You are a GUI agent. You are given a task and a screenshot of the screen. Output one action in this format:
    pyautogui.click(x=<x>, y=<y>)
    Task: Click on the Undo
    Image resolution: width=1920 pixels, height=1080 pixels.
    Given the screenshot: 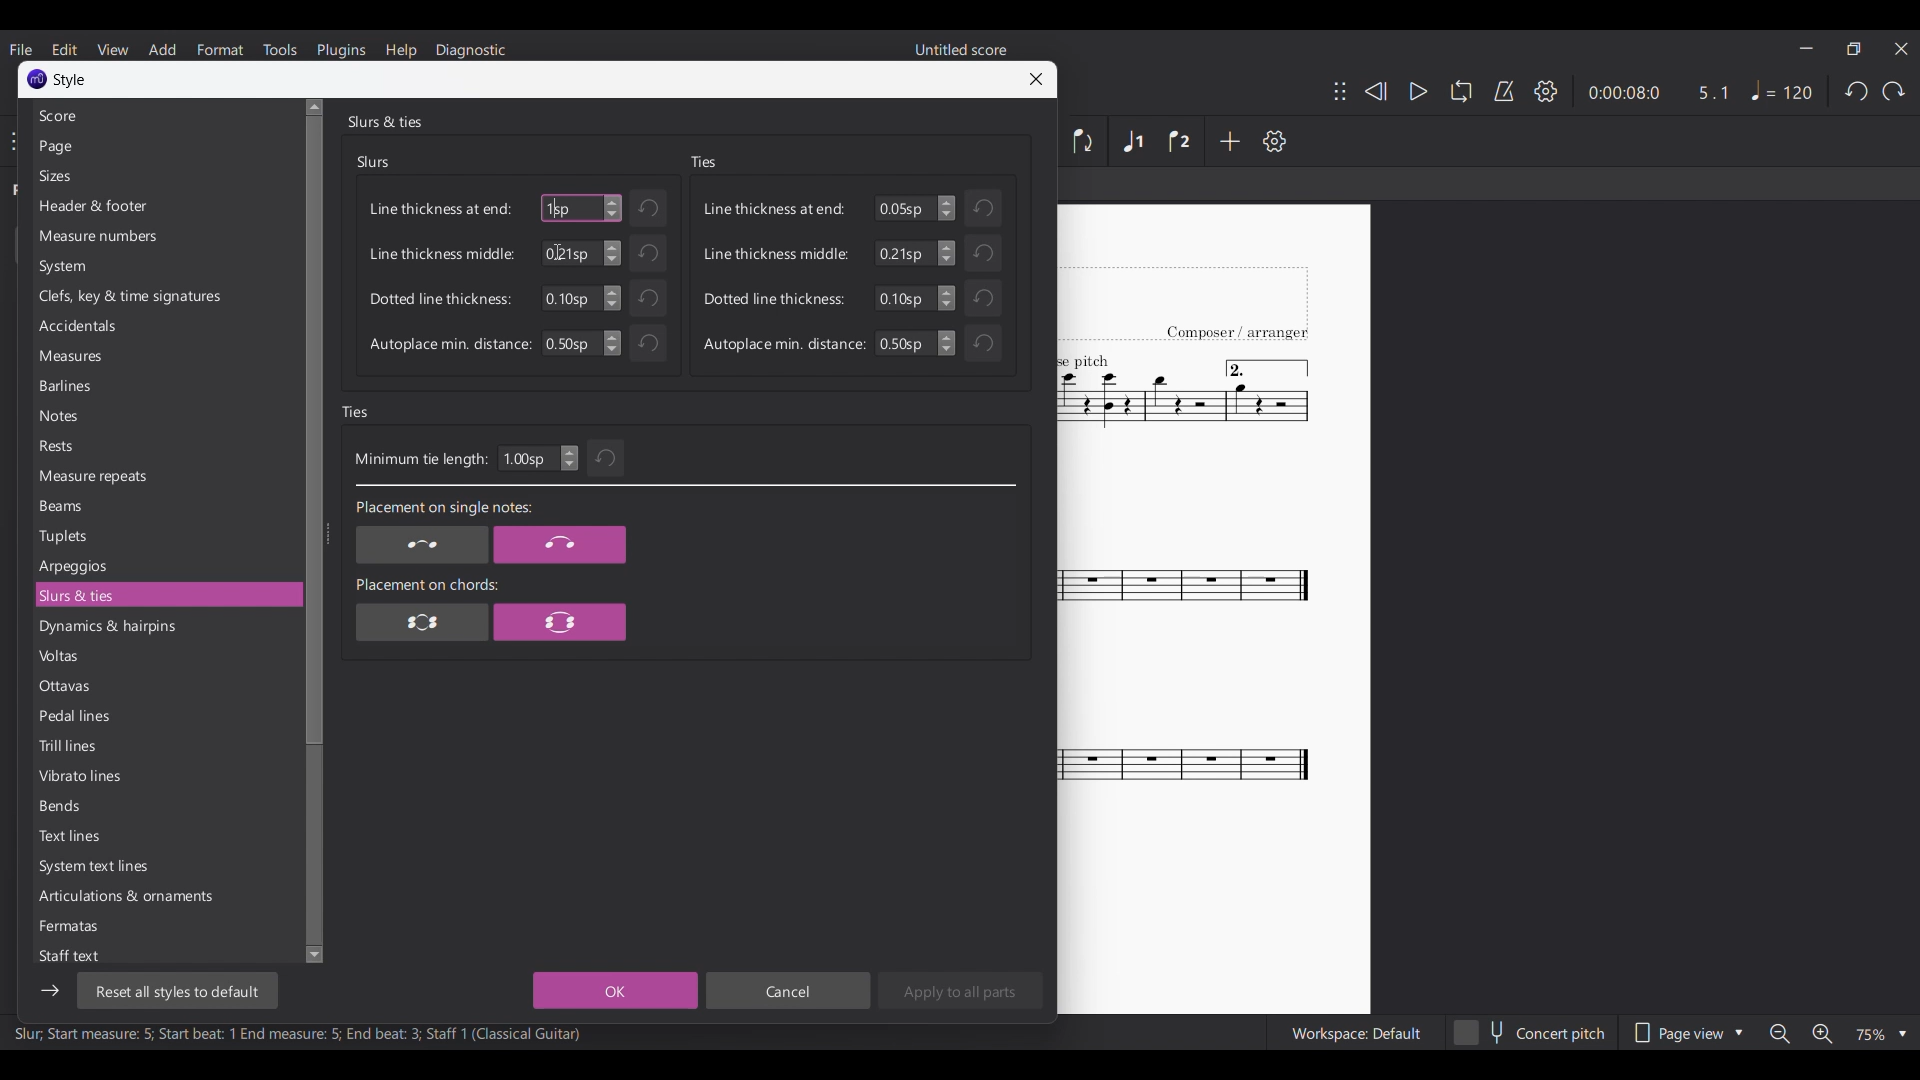 What is the action you would take?
    pyautogui.click(x=647, y=253)
    